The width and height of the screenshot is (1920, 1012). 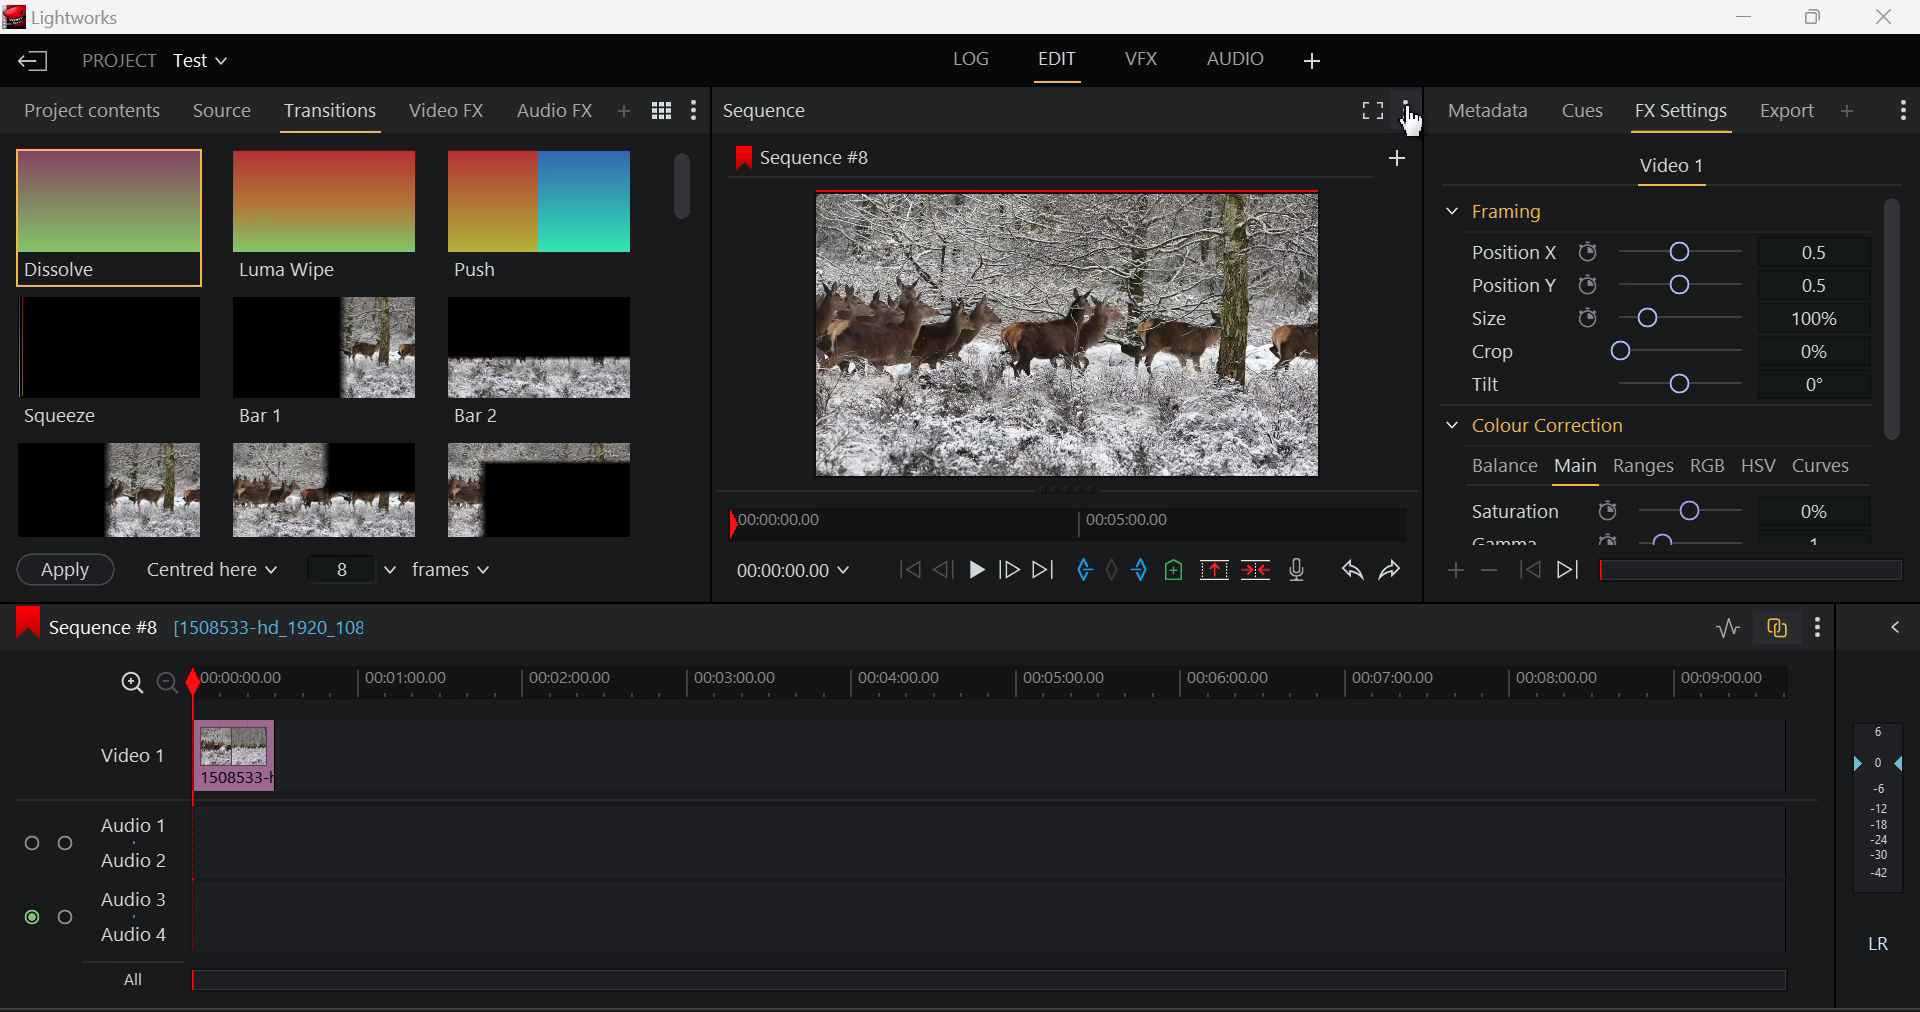 I want to click on To End, so click(x=1043, y=570).